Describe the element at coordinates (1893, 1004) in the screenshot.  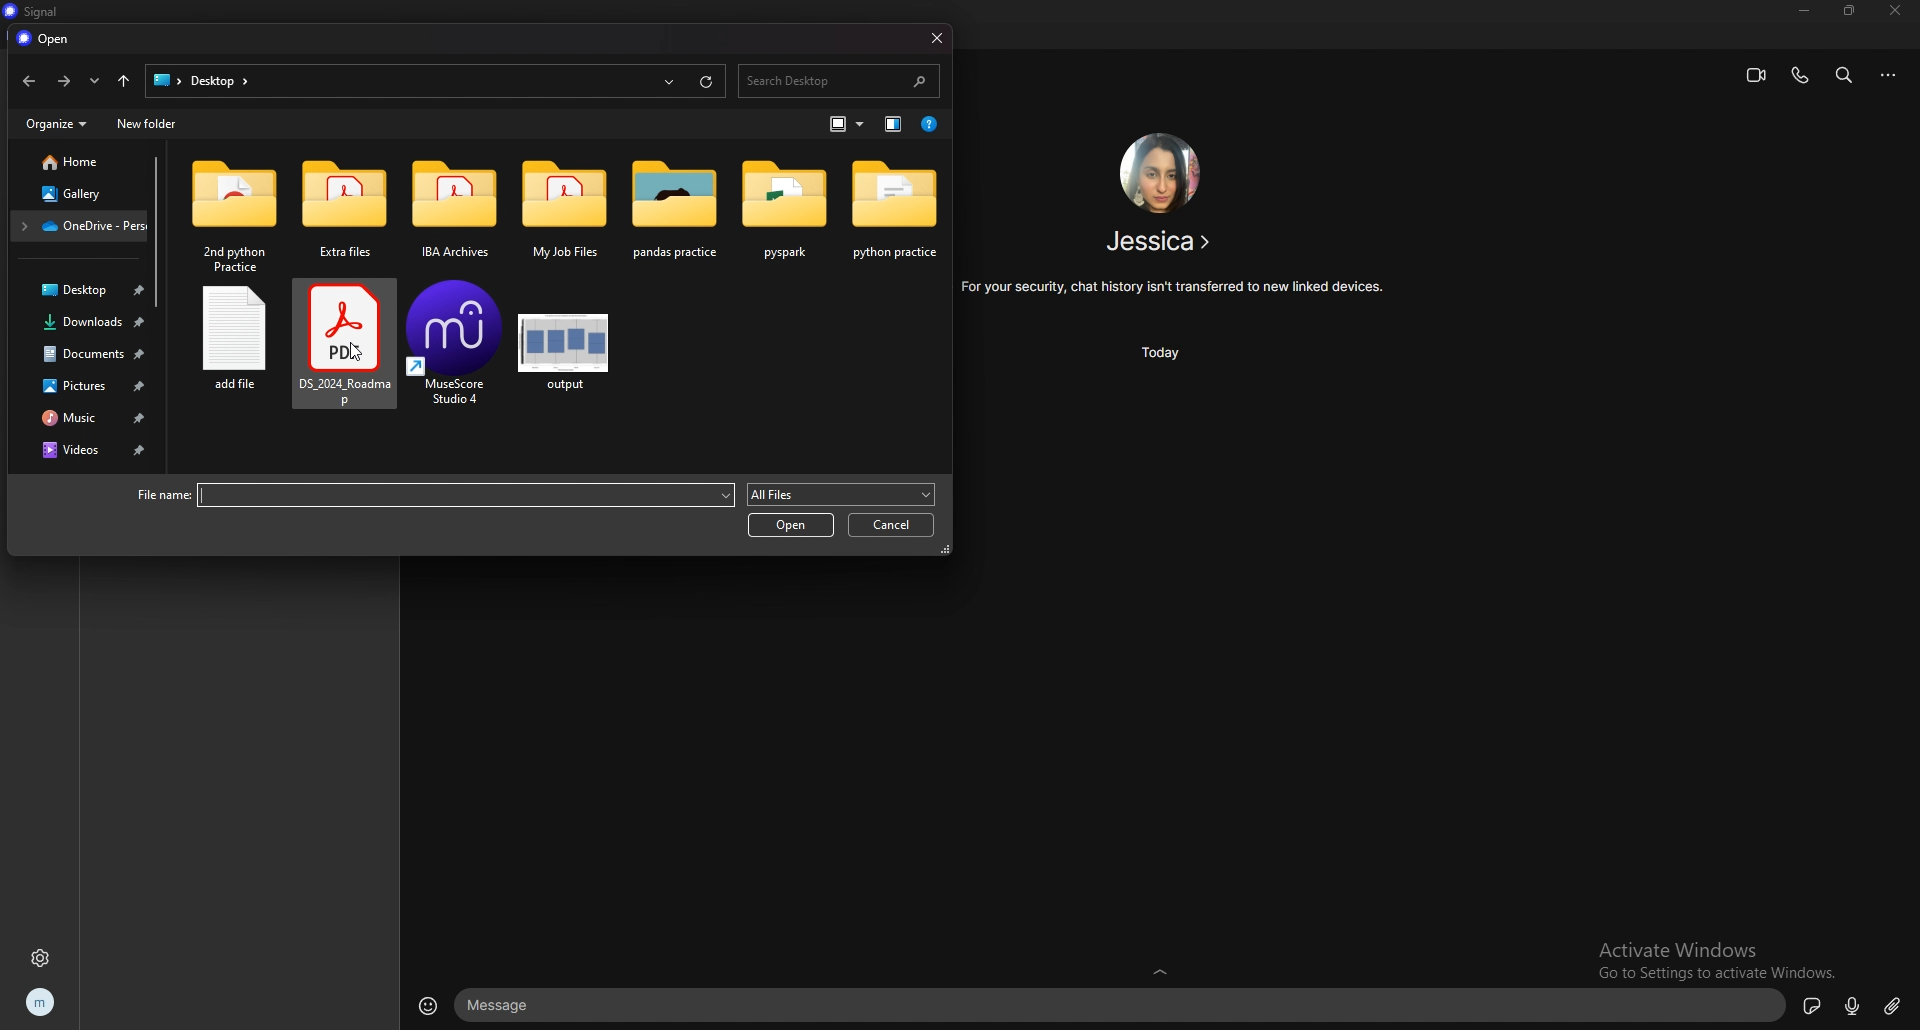
I see `attachment` at that location.